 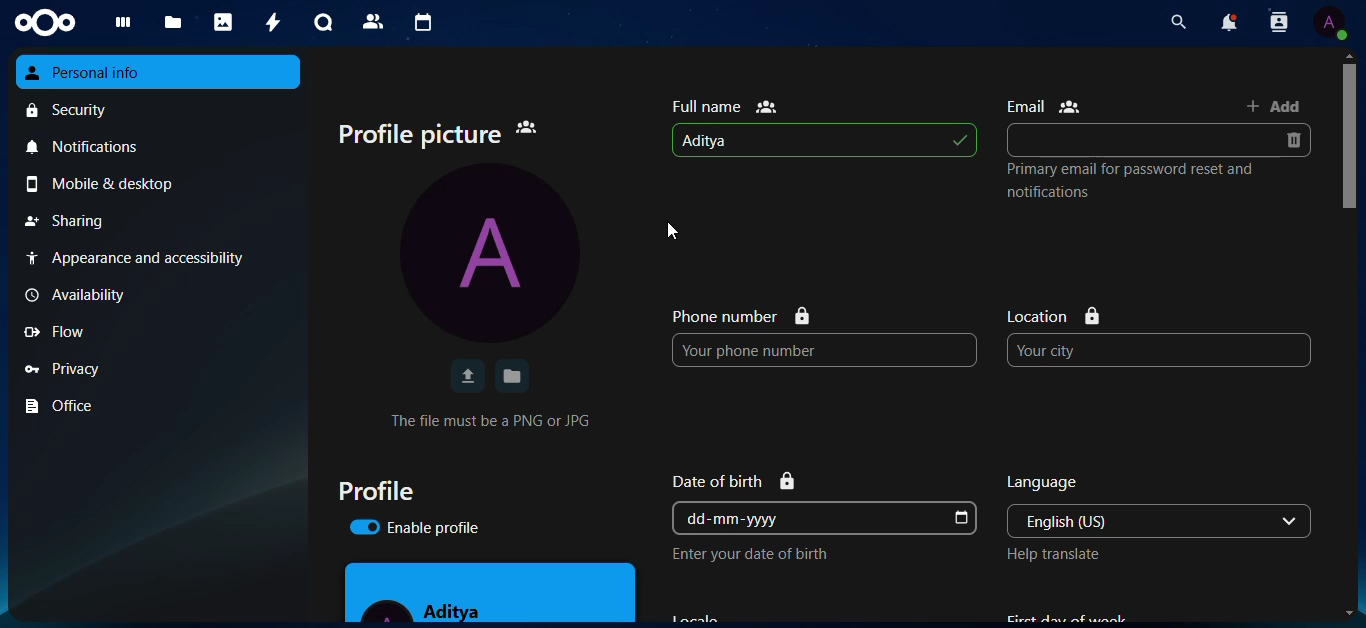 I want to click on privacy, so click(x=160, y=367).